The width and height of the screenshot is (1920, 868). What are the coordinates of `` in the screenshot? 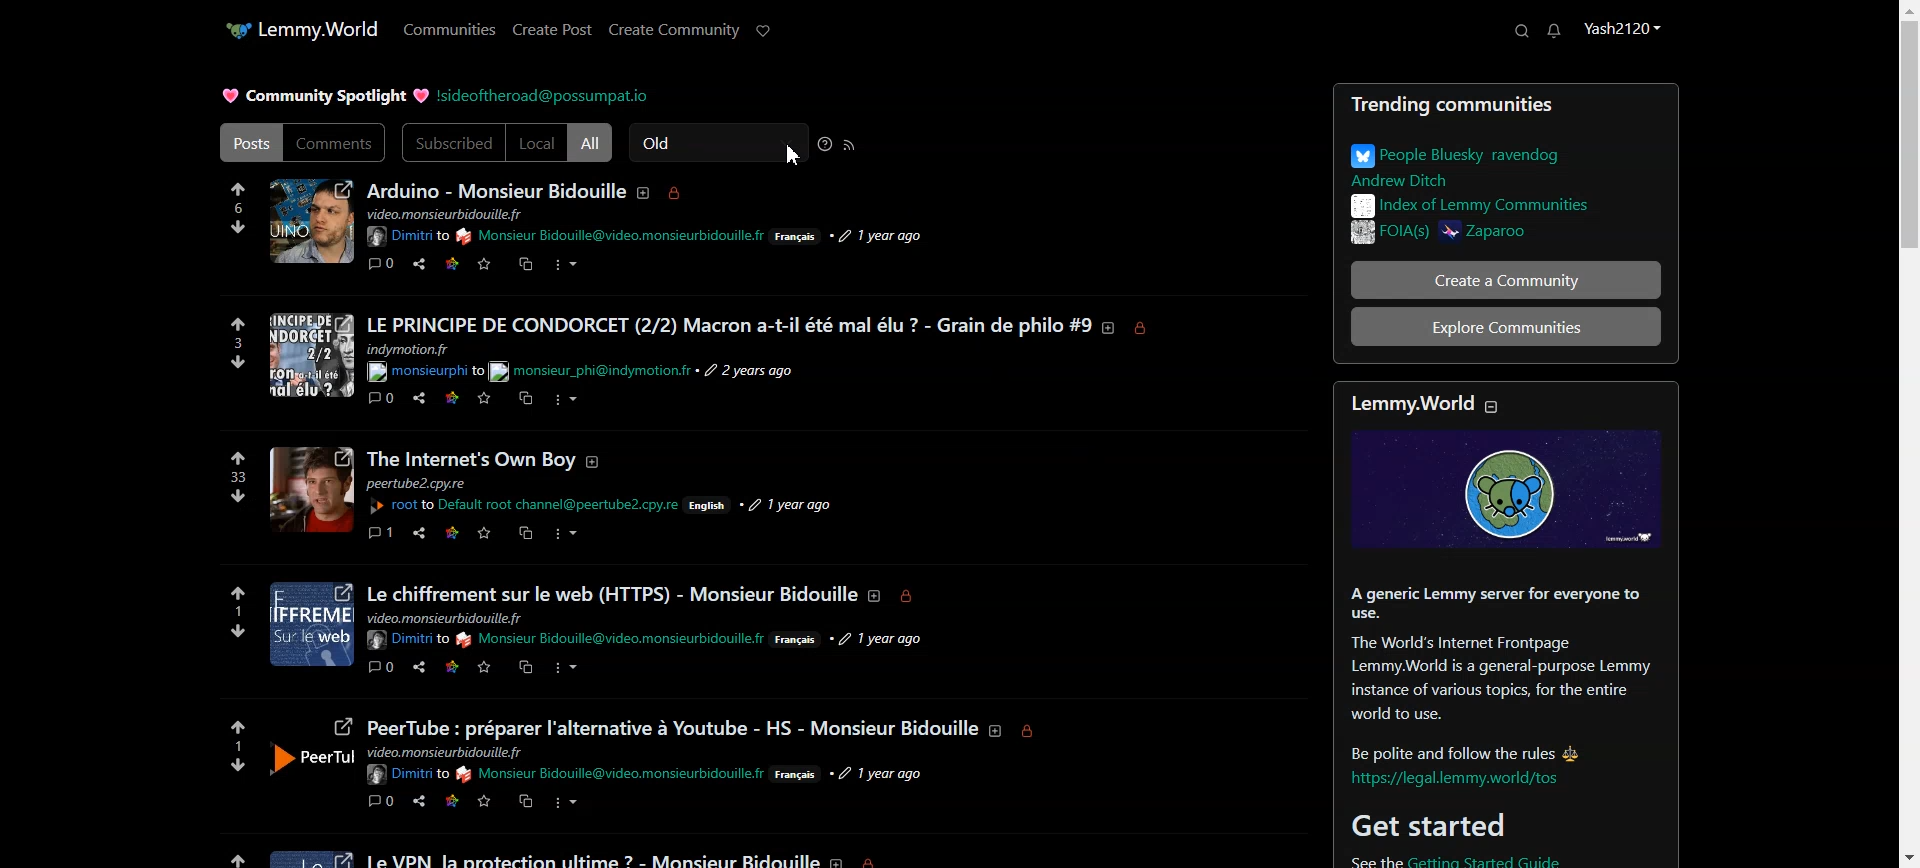 It's located at (419, 483).